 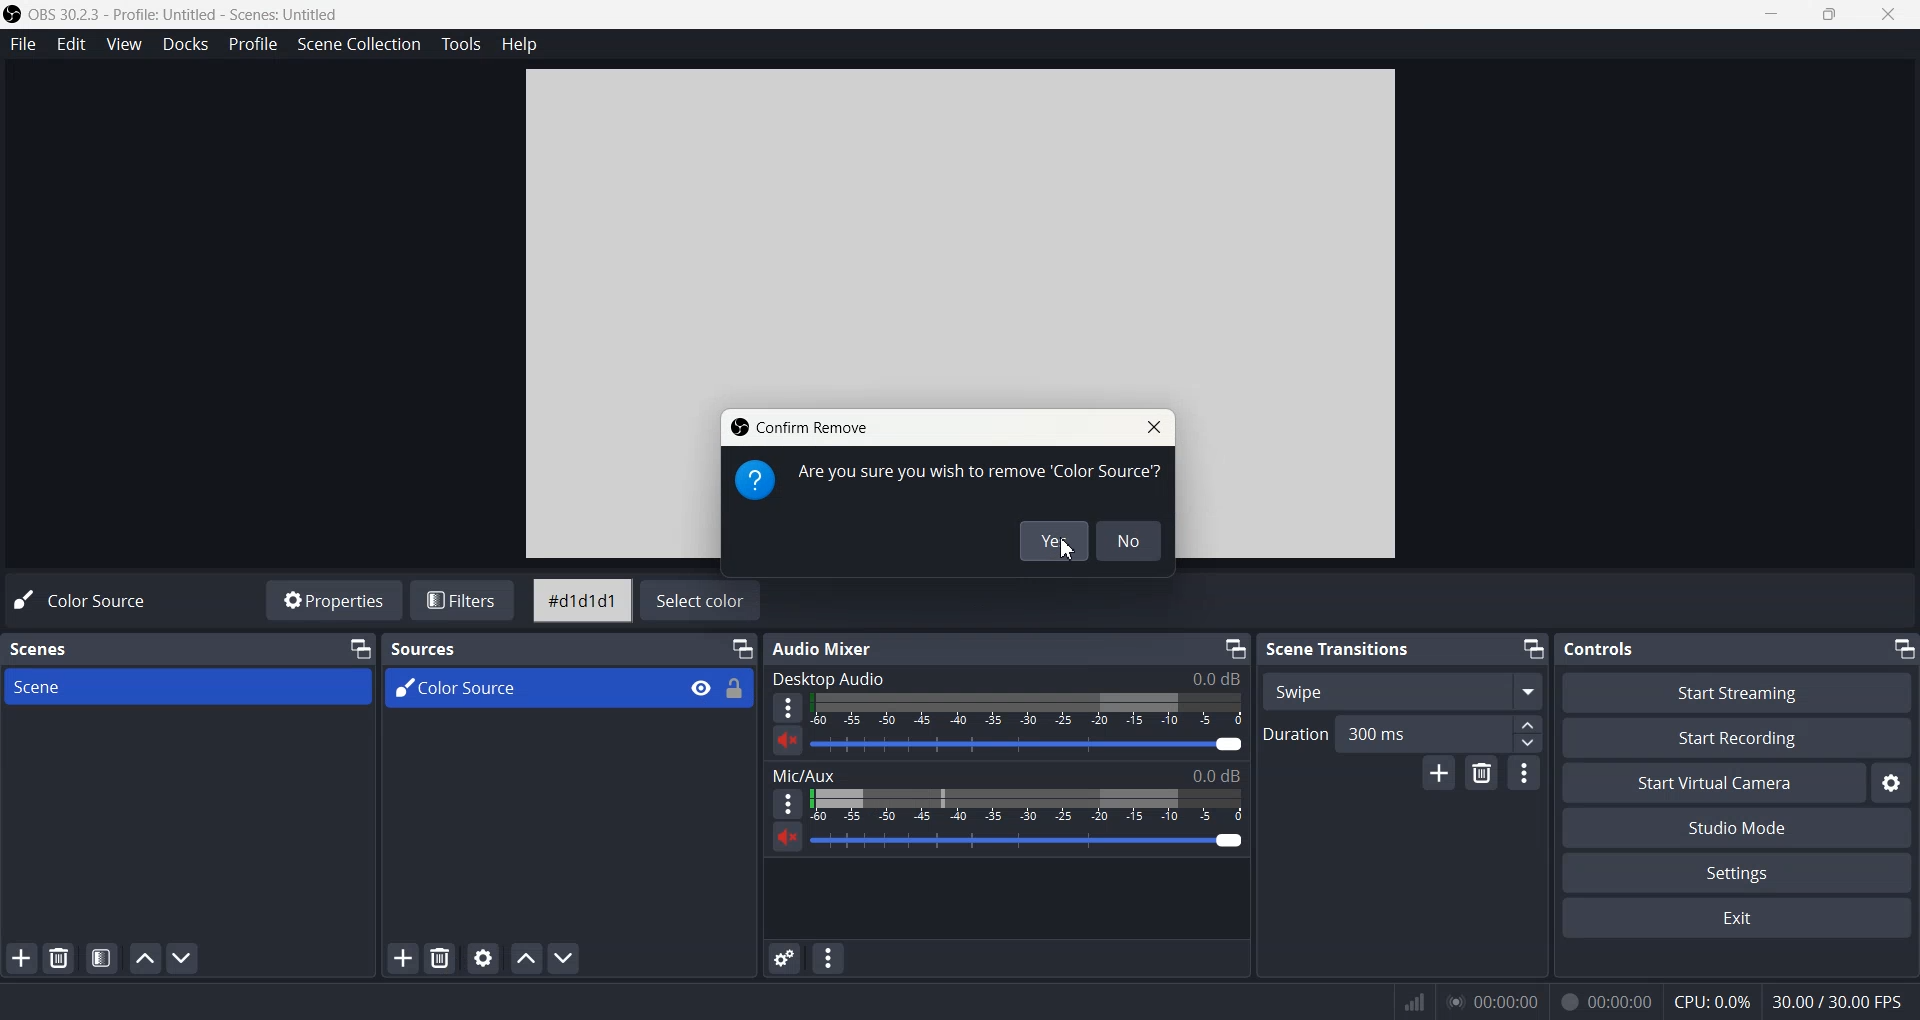 I want to click on Eye, so click(x=701, y=688).